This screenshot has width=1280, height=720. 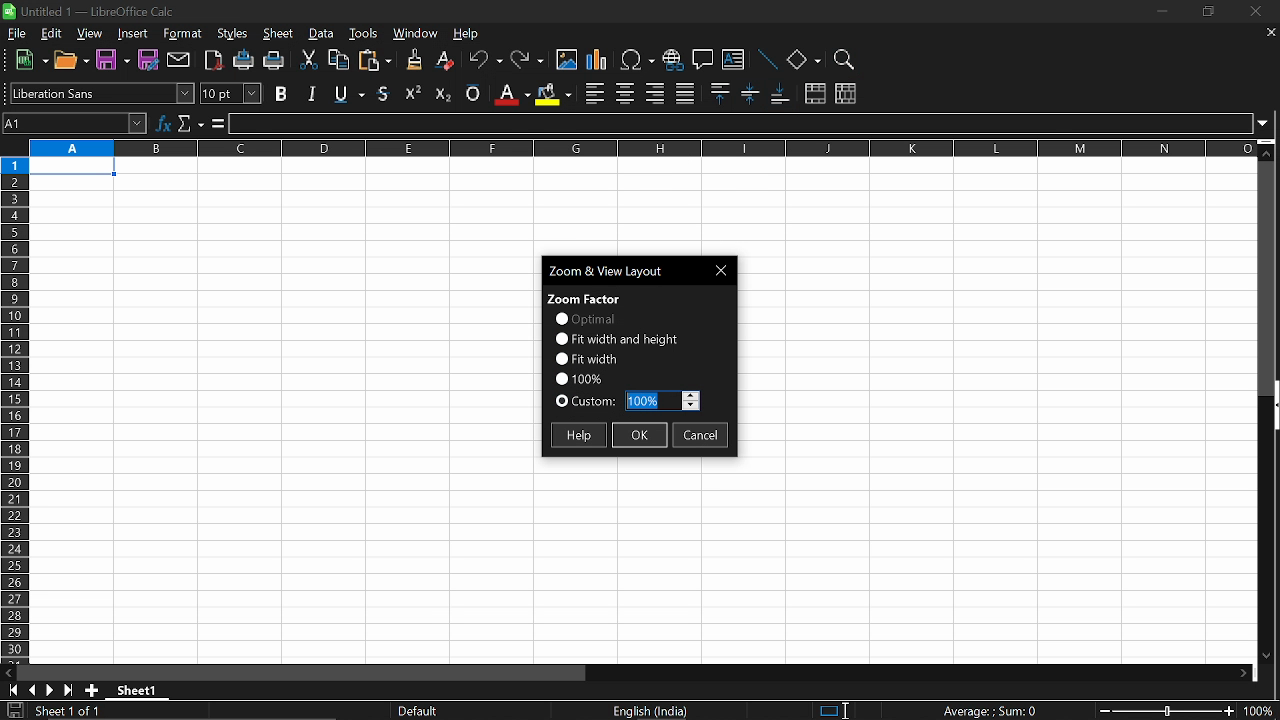 I want to click on close current sheet, so click(x=1269, y=34).